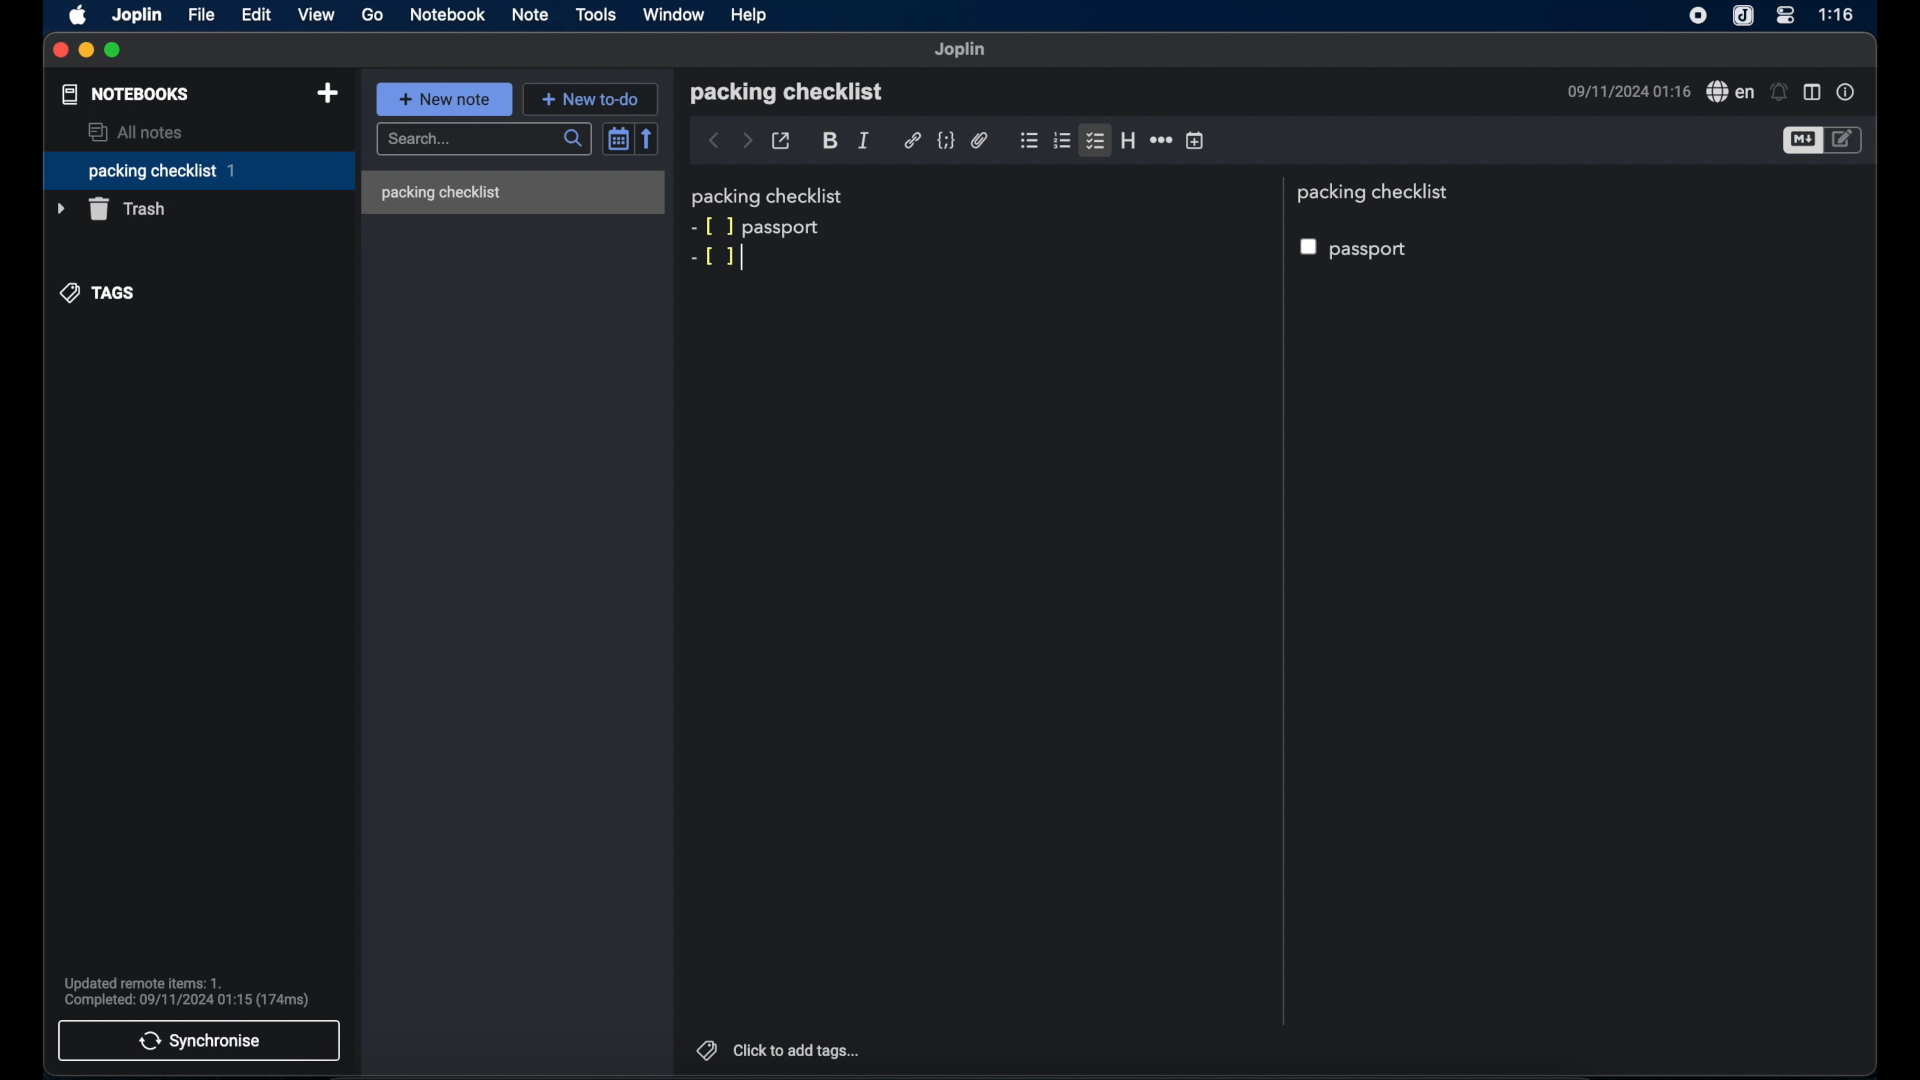 Image resolution: width=1920 pixels, height=1080 pixels. Describe the element at coordinates (139, 16) in the screenshot. I see `joplin` at that location.